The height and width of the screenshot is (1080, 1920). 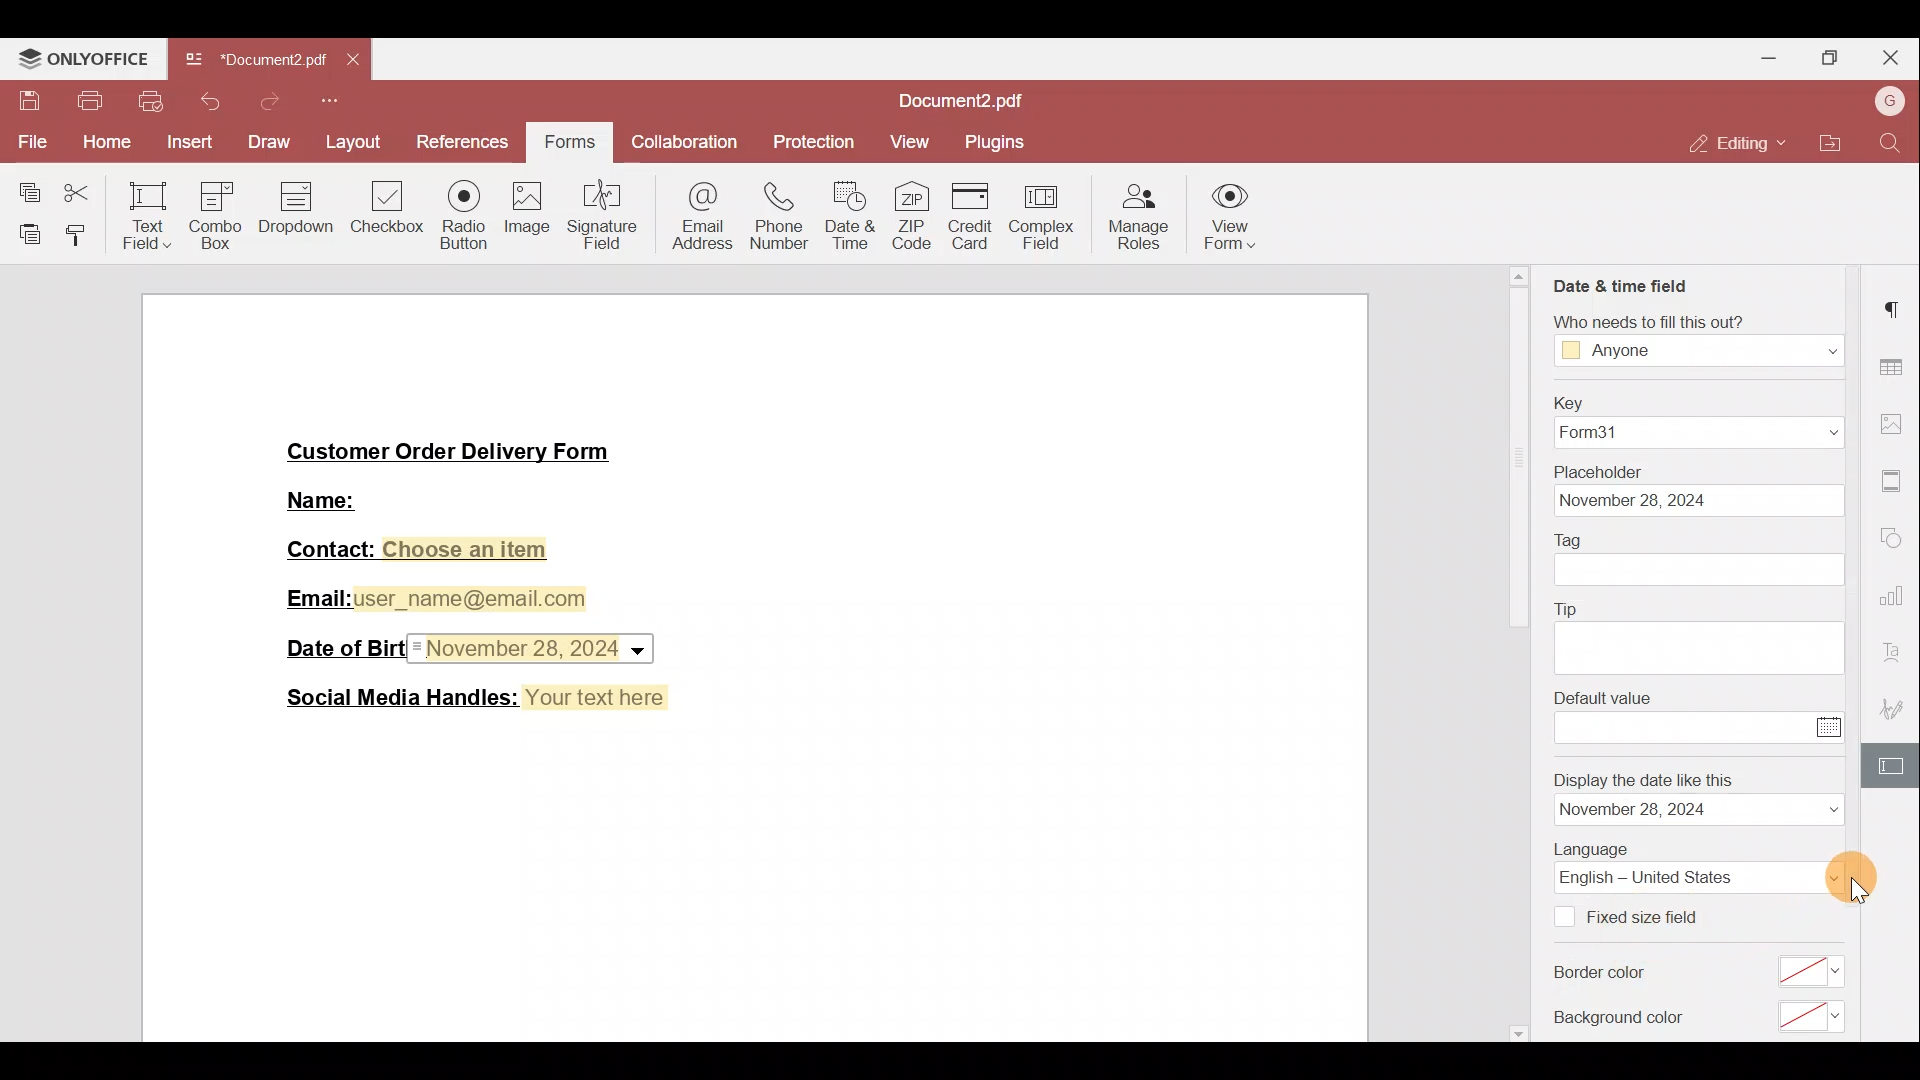 I want to click on Home, so click(x=101, y=144).